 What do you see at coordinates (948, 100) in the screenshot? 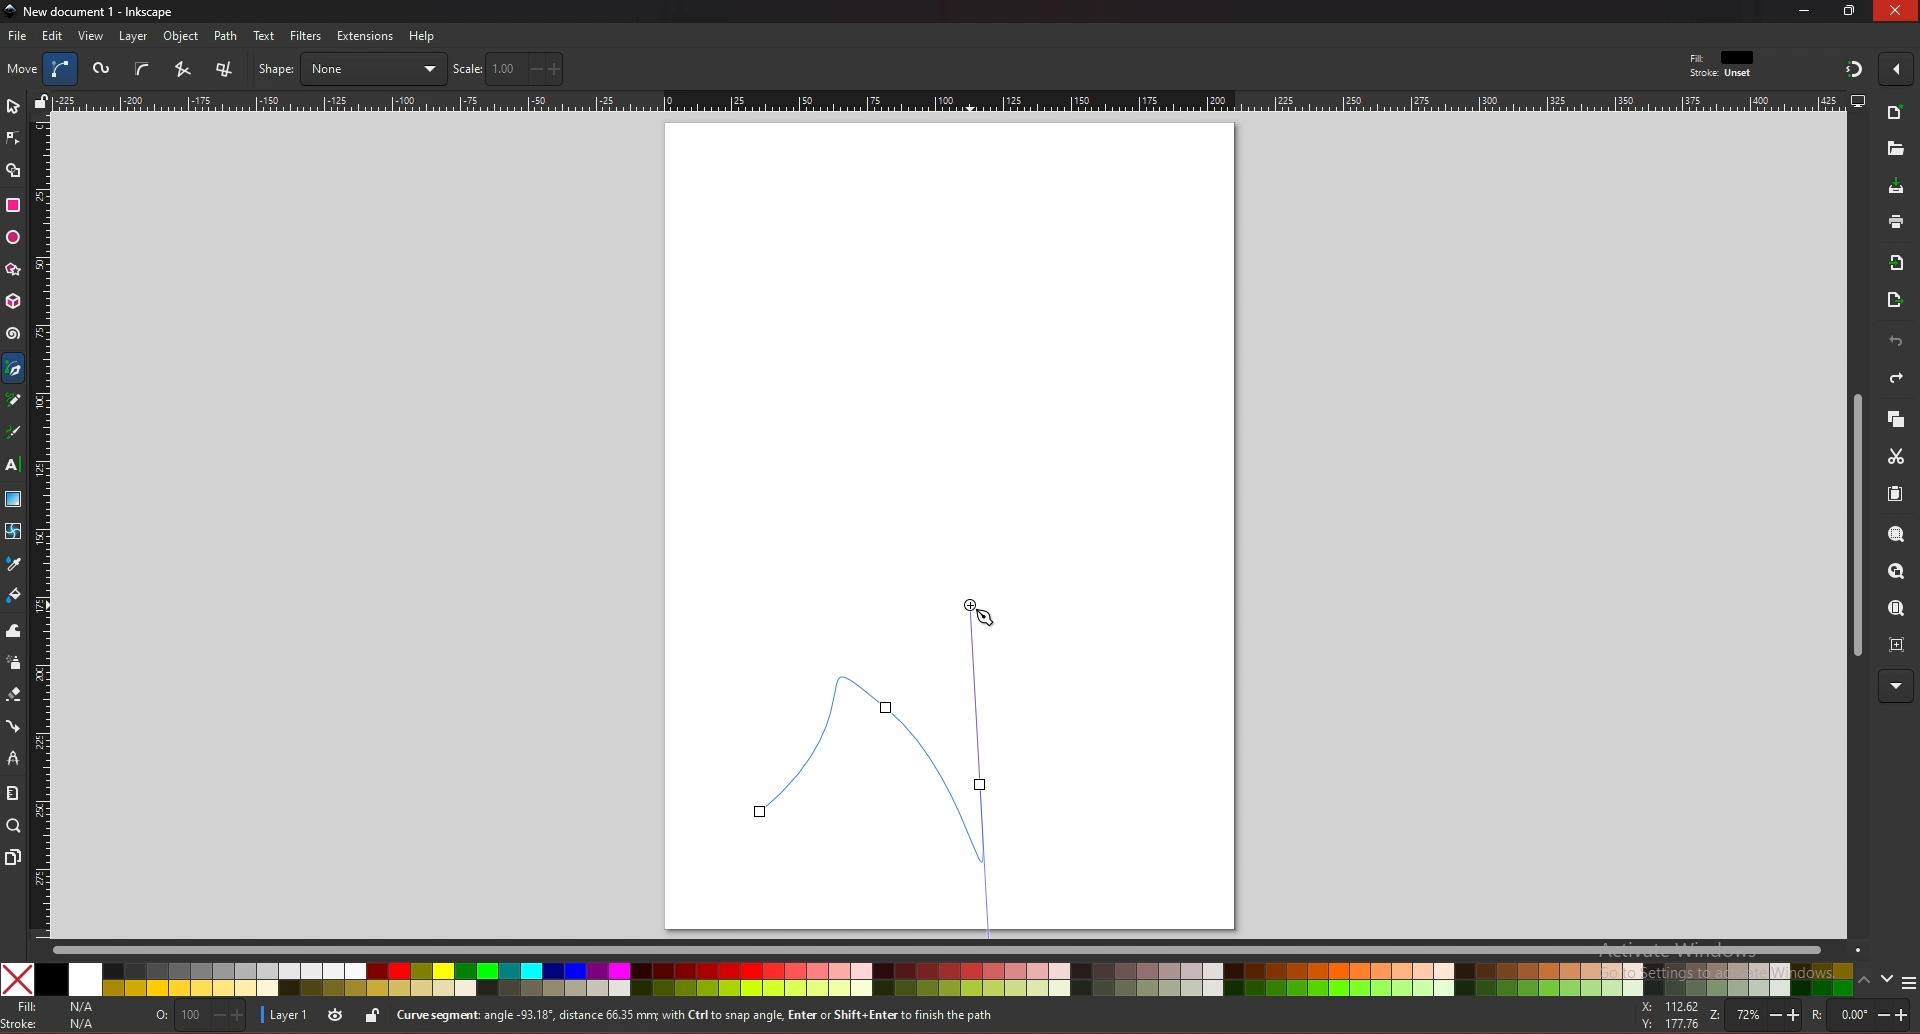
I see `horizontal rule` at bounding box center [948, 100].